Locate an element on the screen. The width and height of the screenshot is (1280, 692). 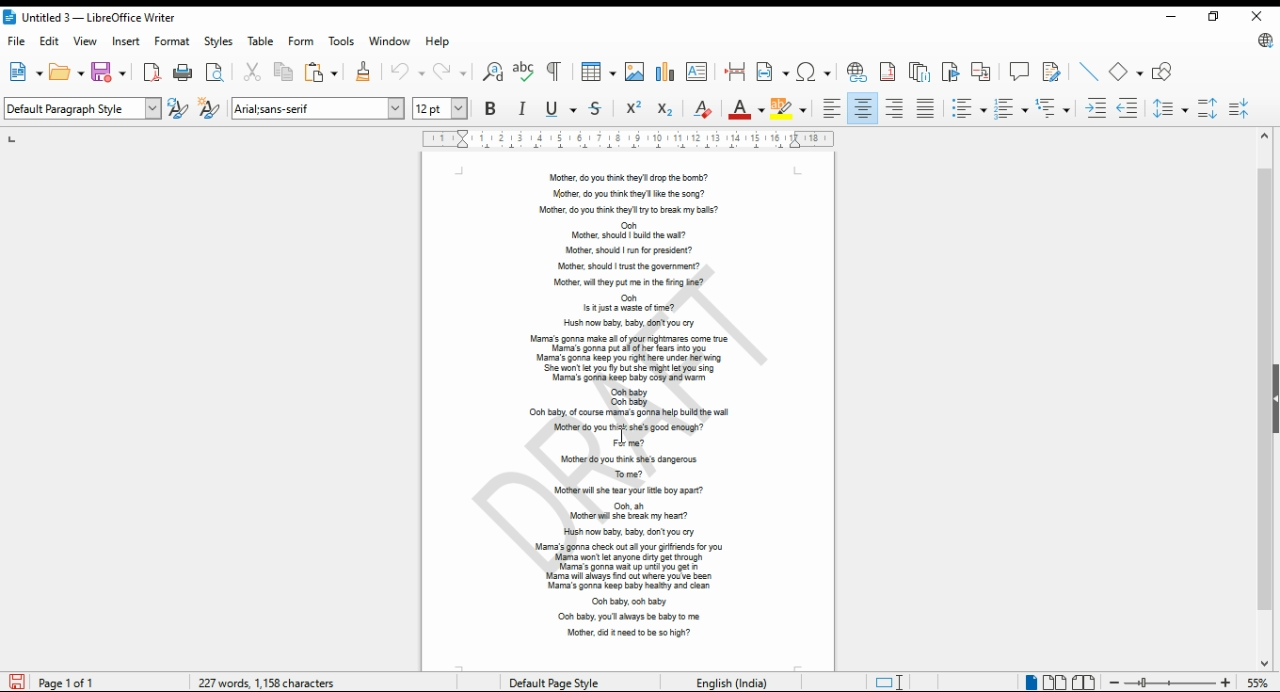
single page view is located at coordinates (1028, 682).